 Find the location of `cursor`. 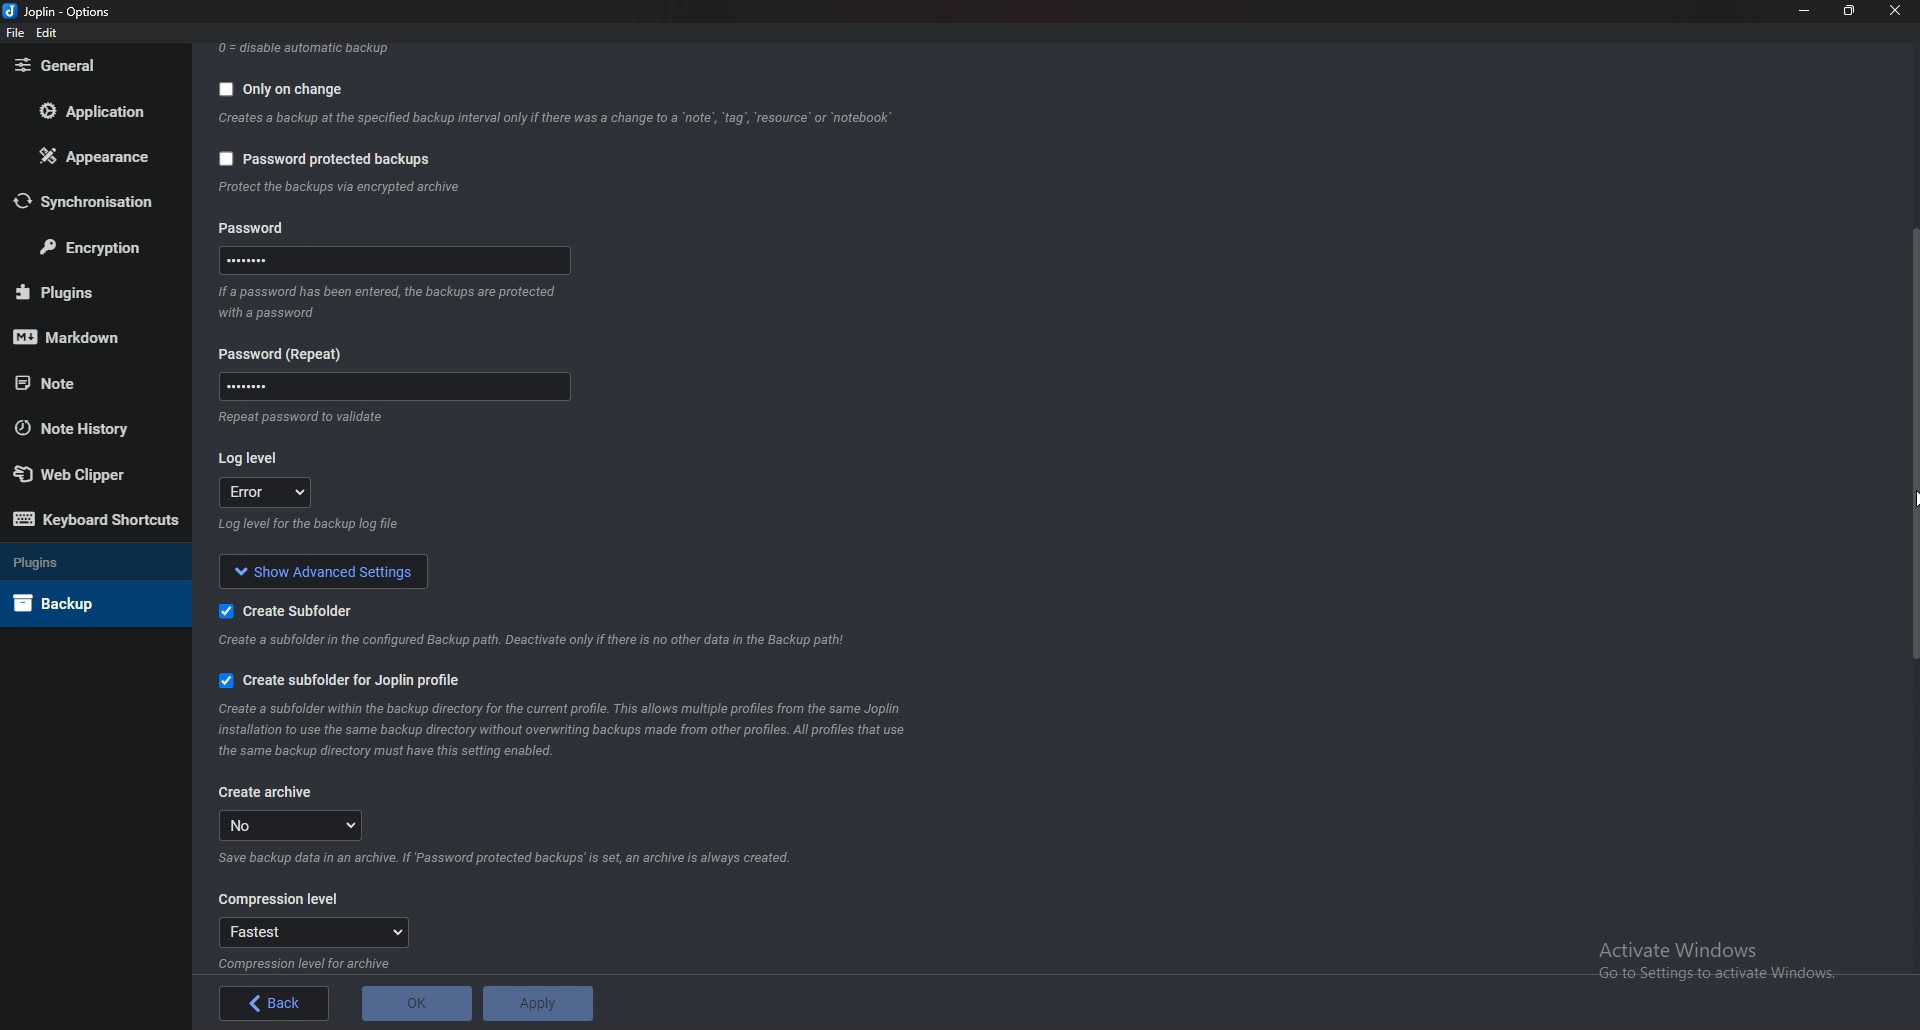

cursor is located at coordinates (1908, 502).